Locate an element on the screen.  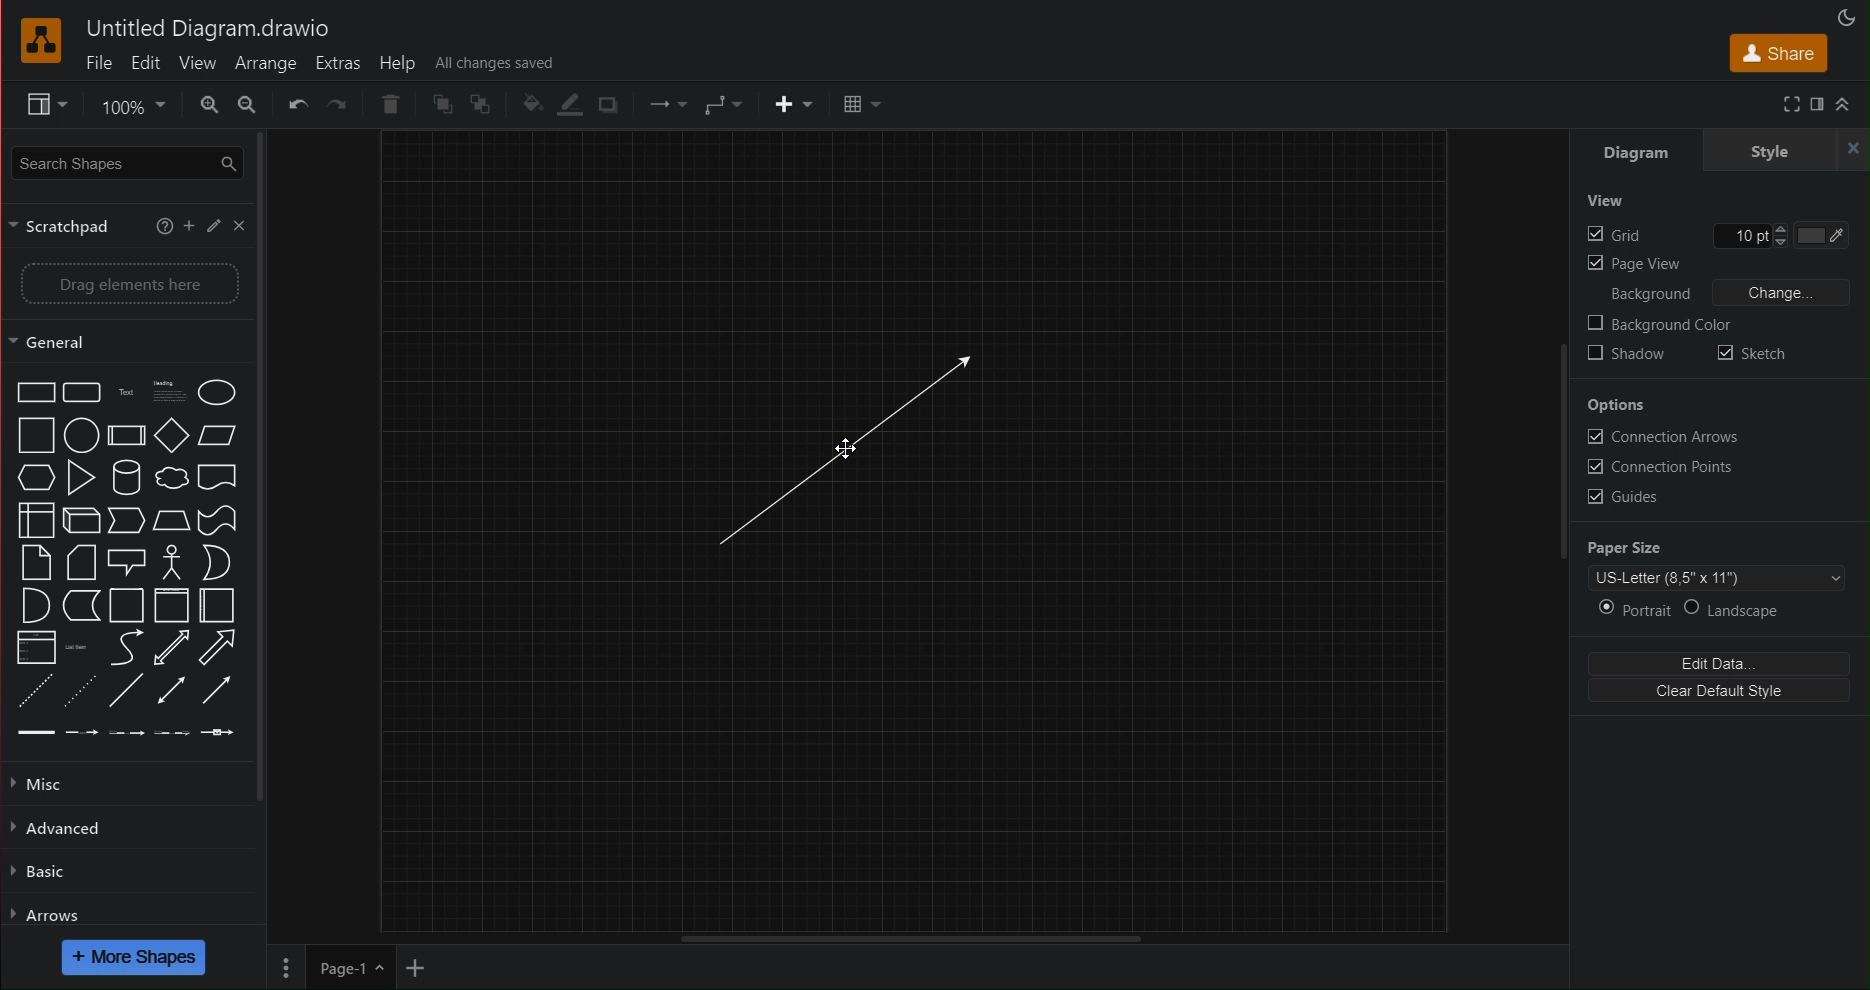
Zoom is located at coordinates (129, 105).